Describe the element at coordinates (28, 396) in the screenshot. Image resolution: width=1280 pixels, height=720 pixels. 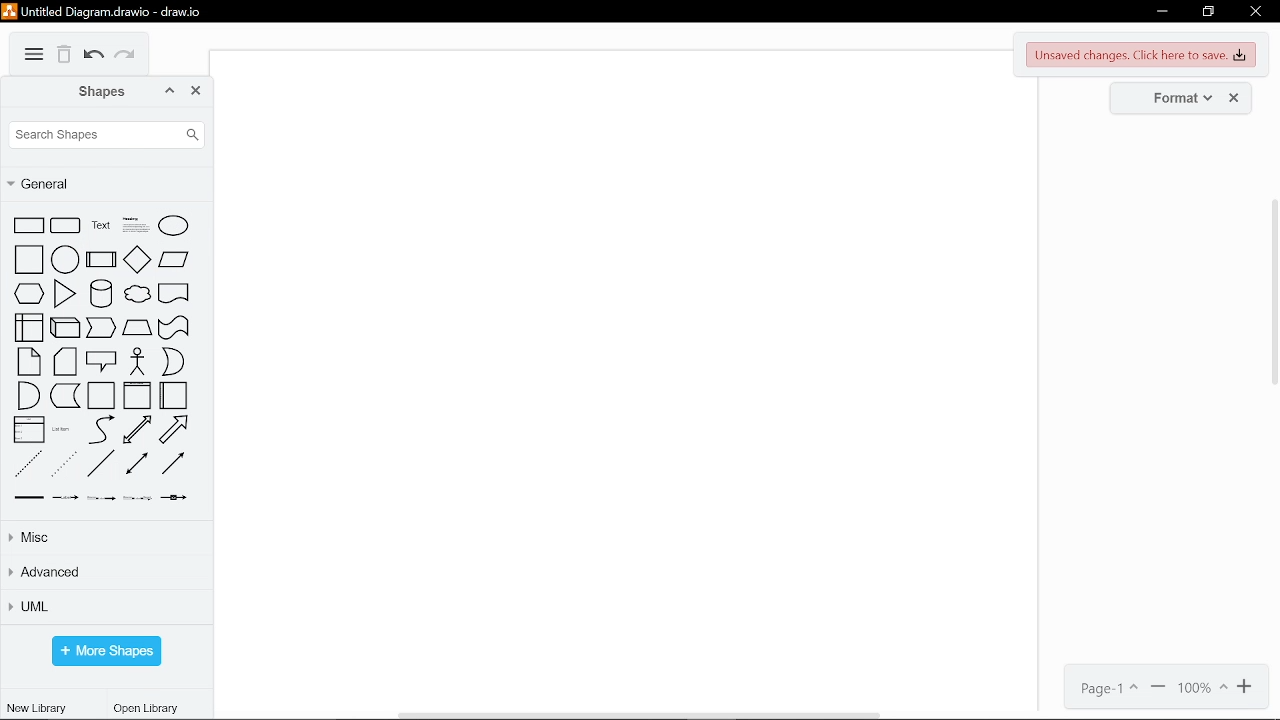
I see `and` at that location.